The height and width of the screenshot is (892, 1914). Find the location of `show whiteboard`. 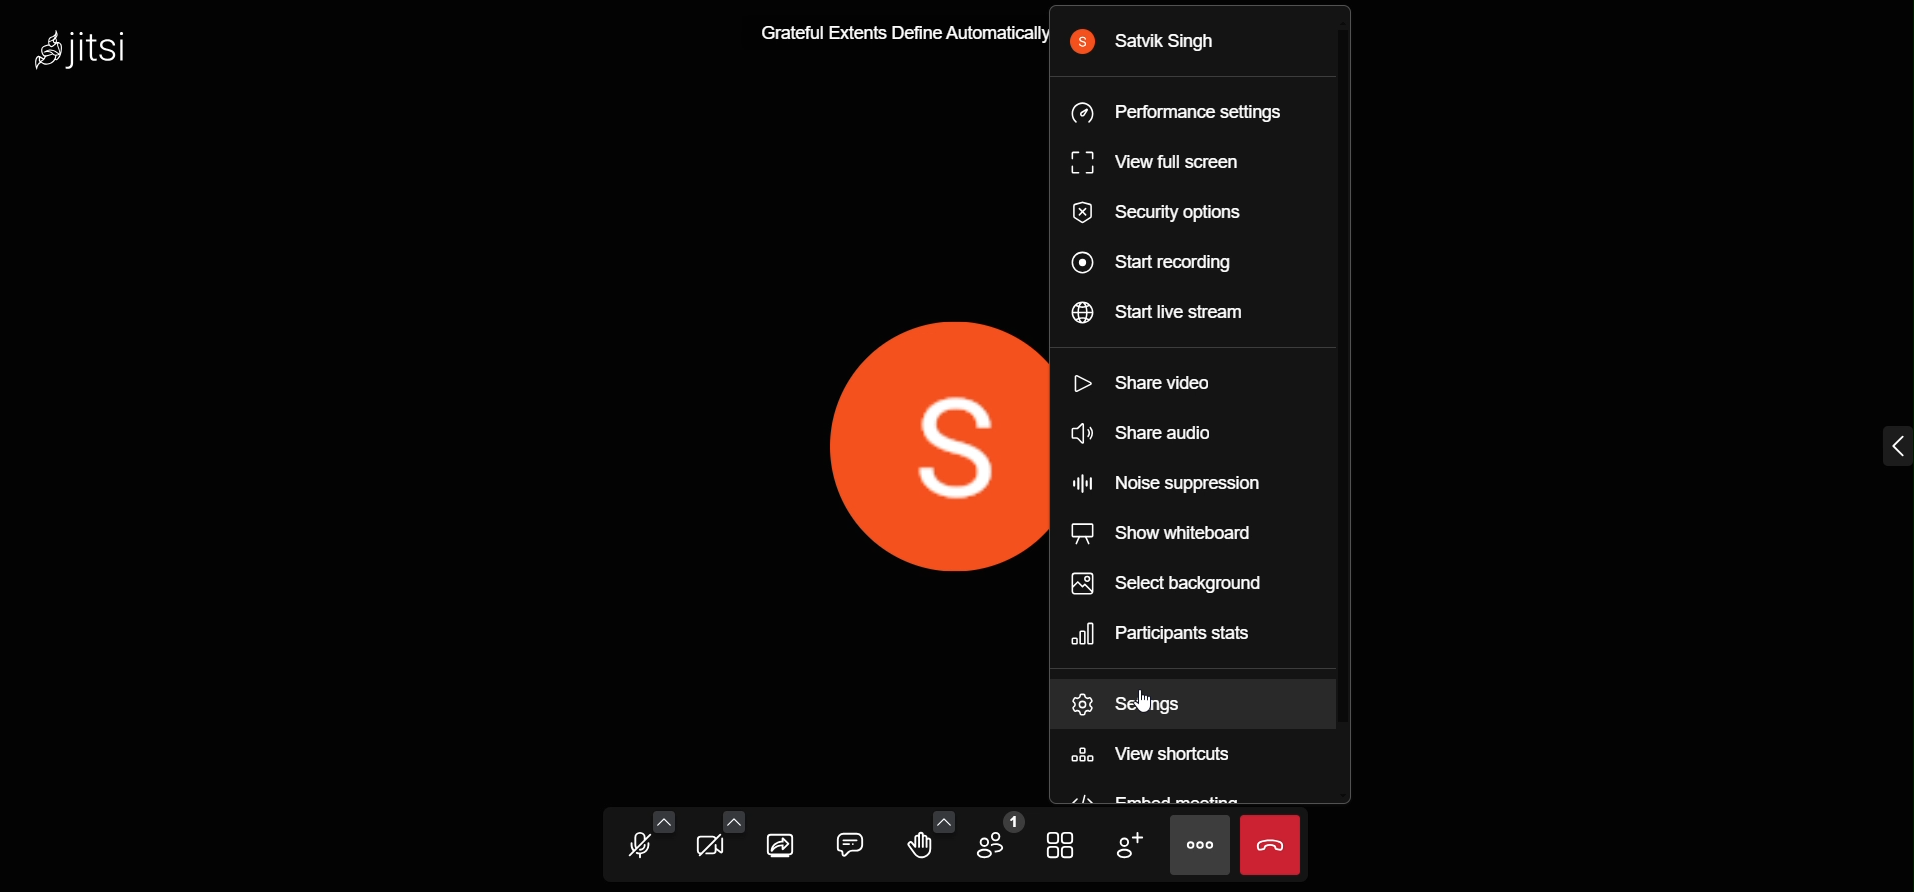

show whiteboard is located at coordinates (1166, 533).